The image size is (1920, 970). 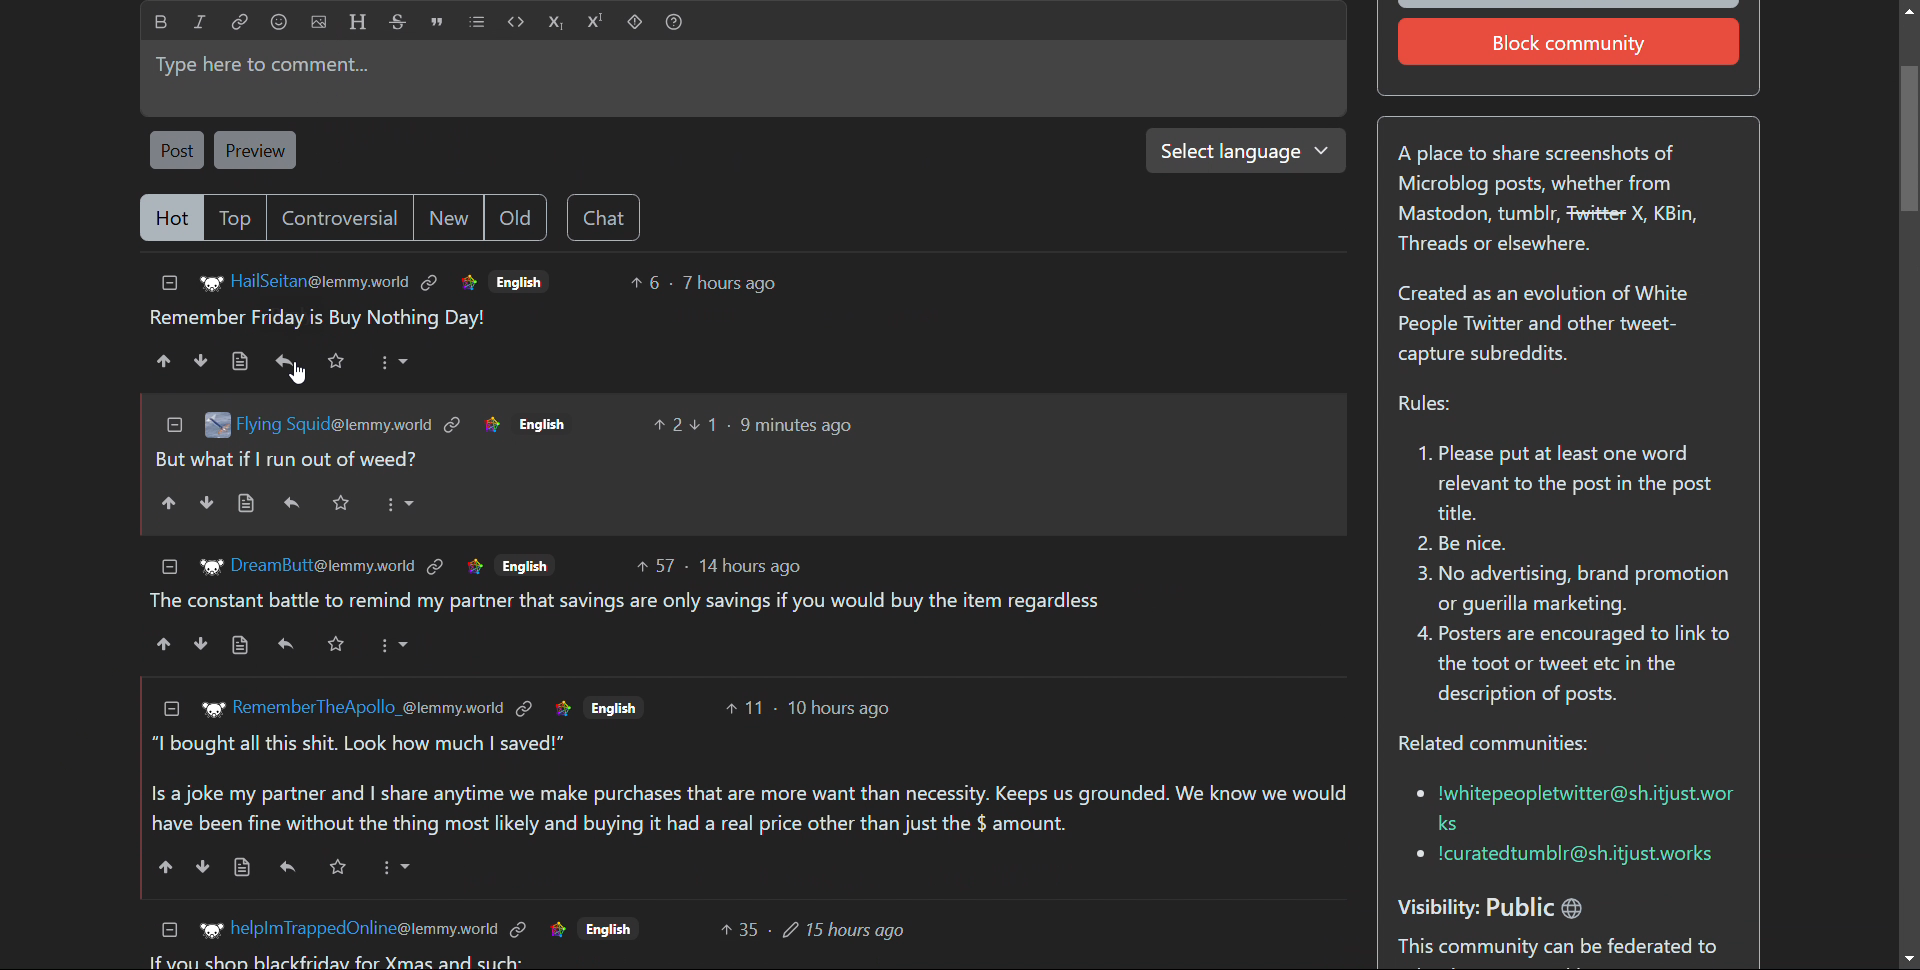 I want to click on collapse, so click(x=170, y=709).